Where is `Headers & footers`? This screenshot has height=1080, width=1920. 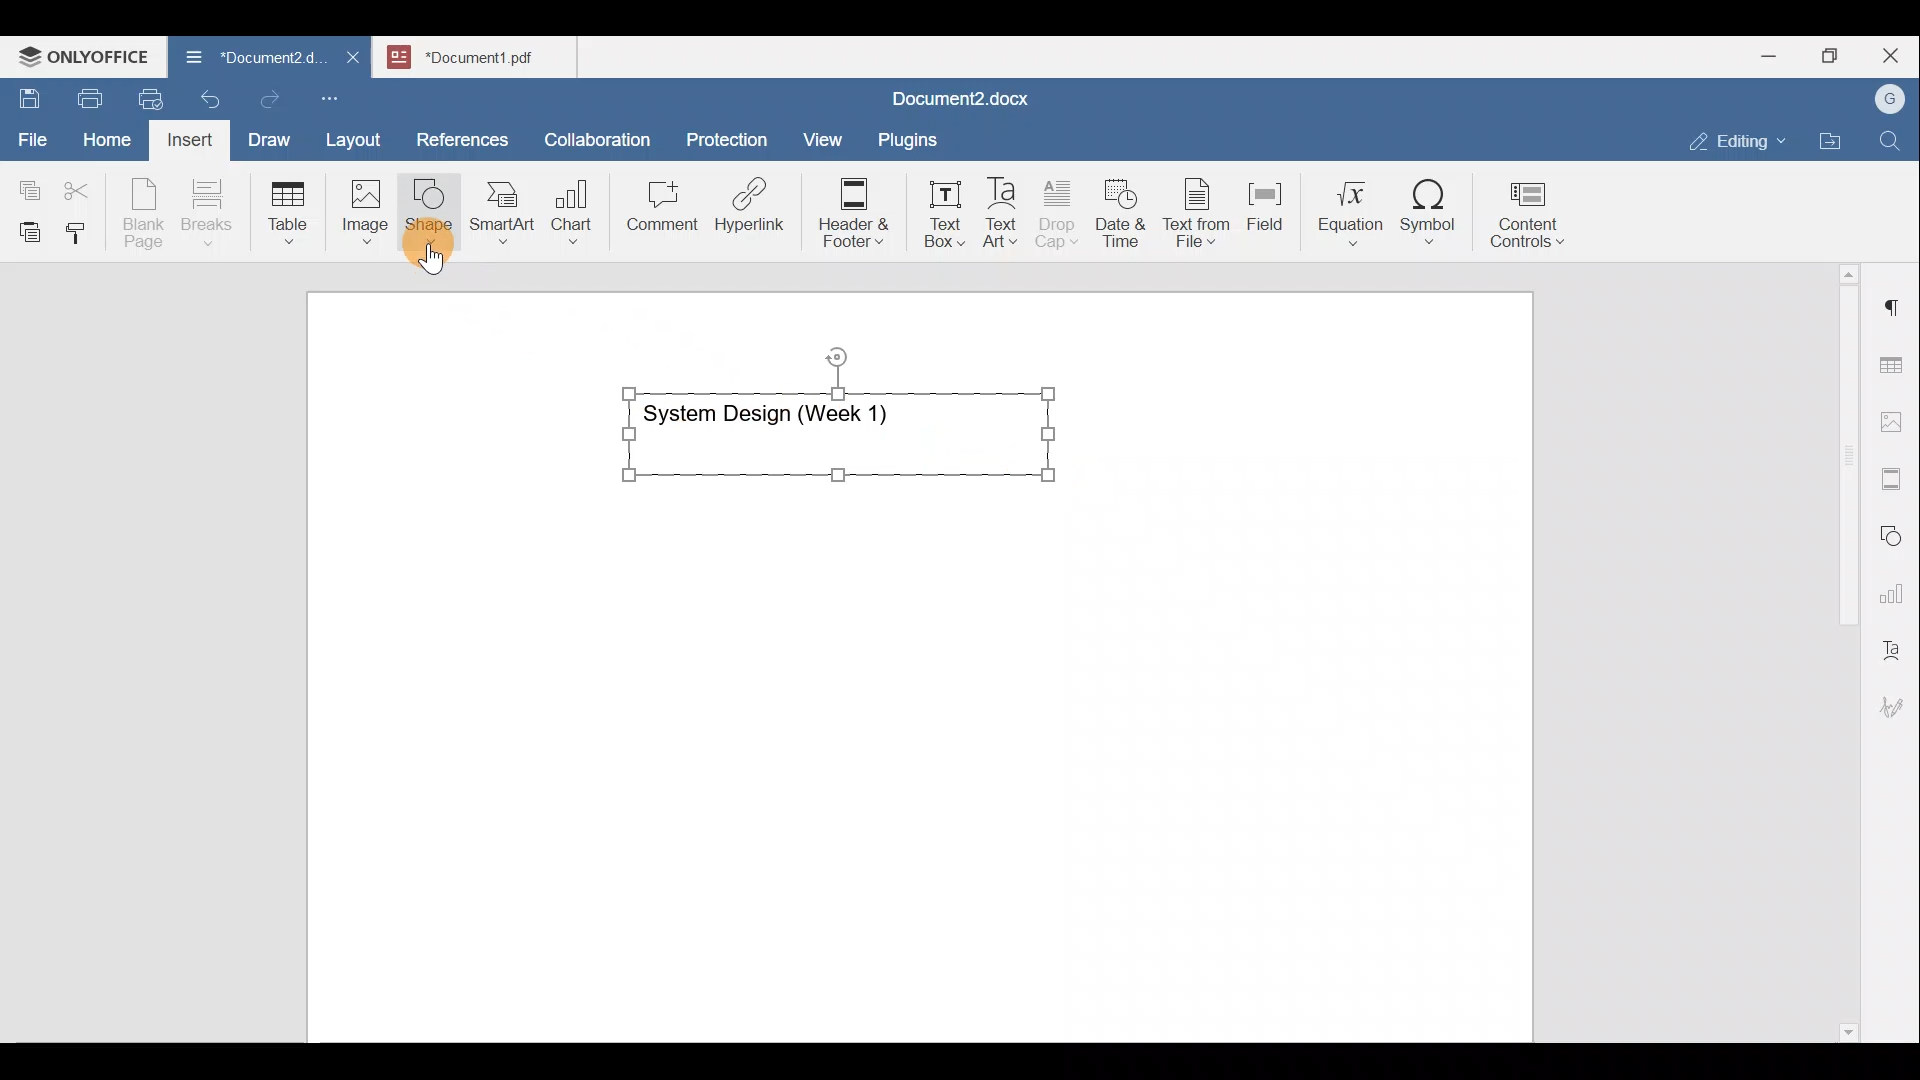 Headers & footers is located at coordinates (1895, 474).